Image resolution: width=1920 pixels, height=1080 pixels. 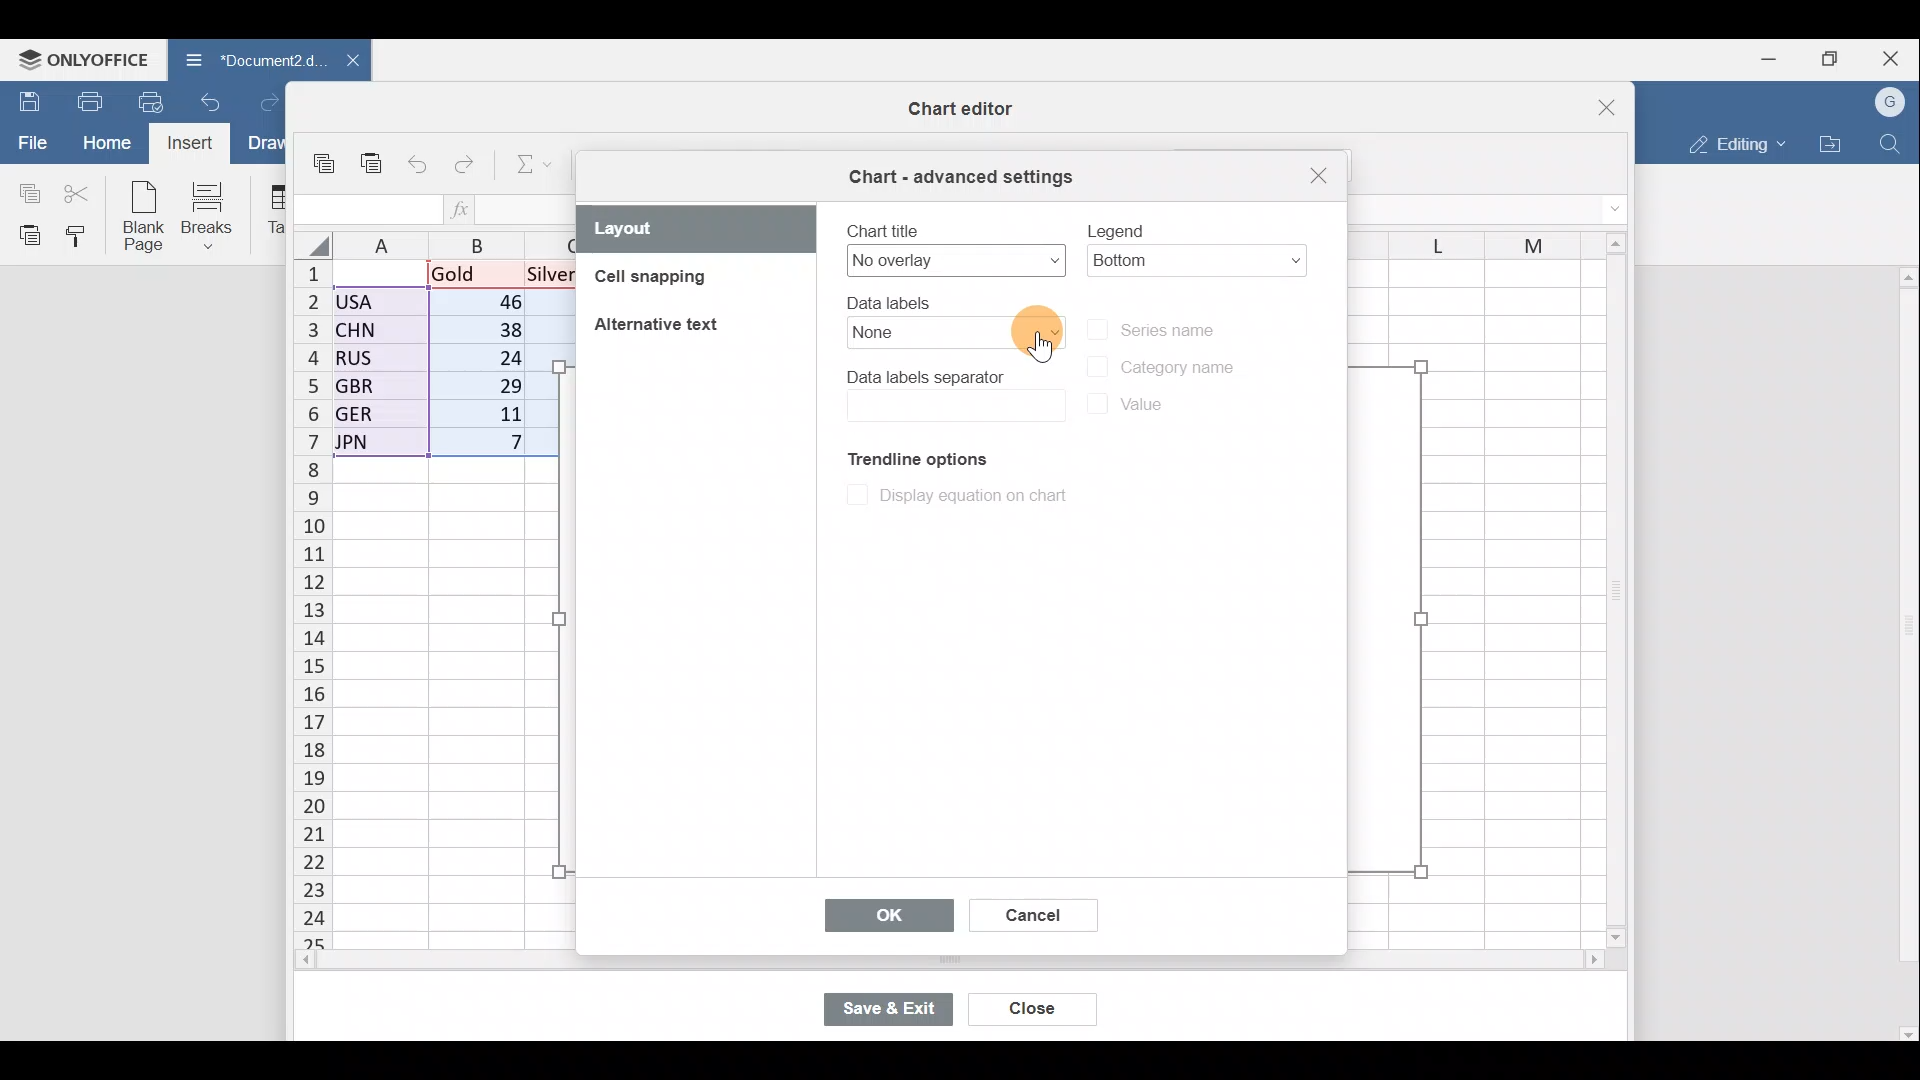 What do you see at coordinates (1830, 144) in the screenshot?
I see `Open file location` at bounding box center [1830, 144].